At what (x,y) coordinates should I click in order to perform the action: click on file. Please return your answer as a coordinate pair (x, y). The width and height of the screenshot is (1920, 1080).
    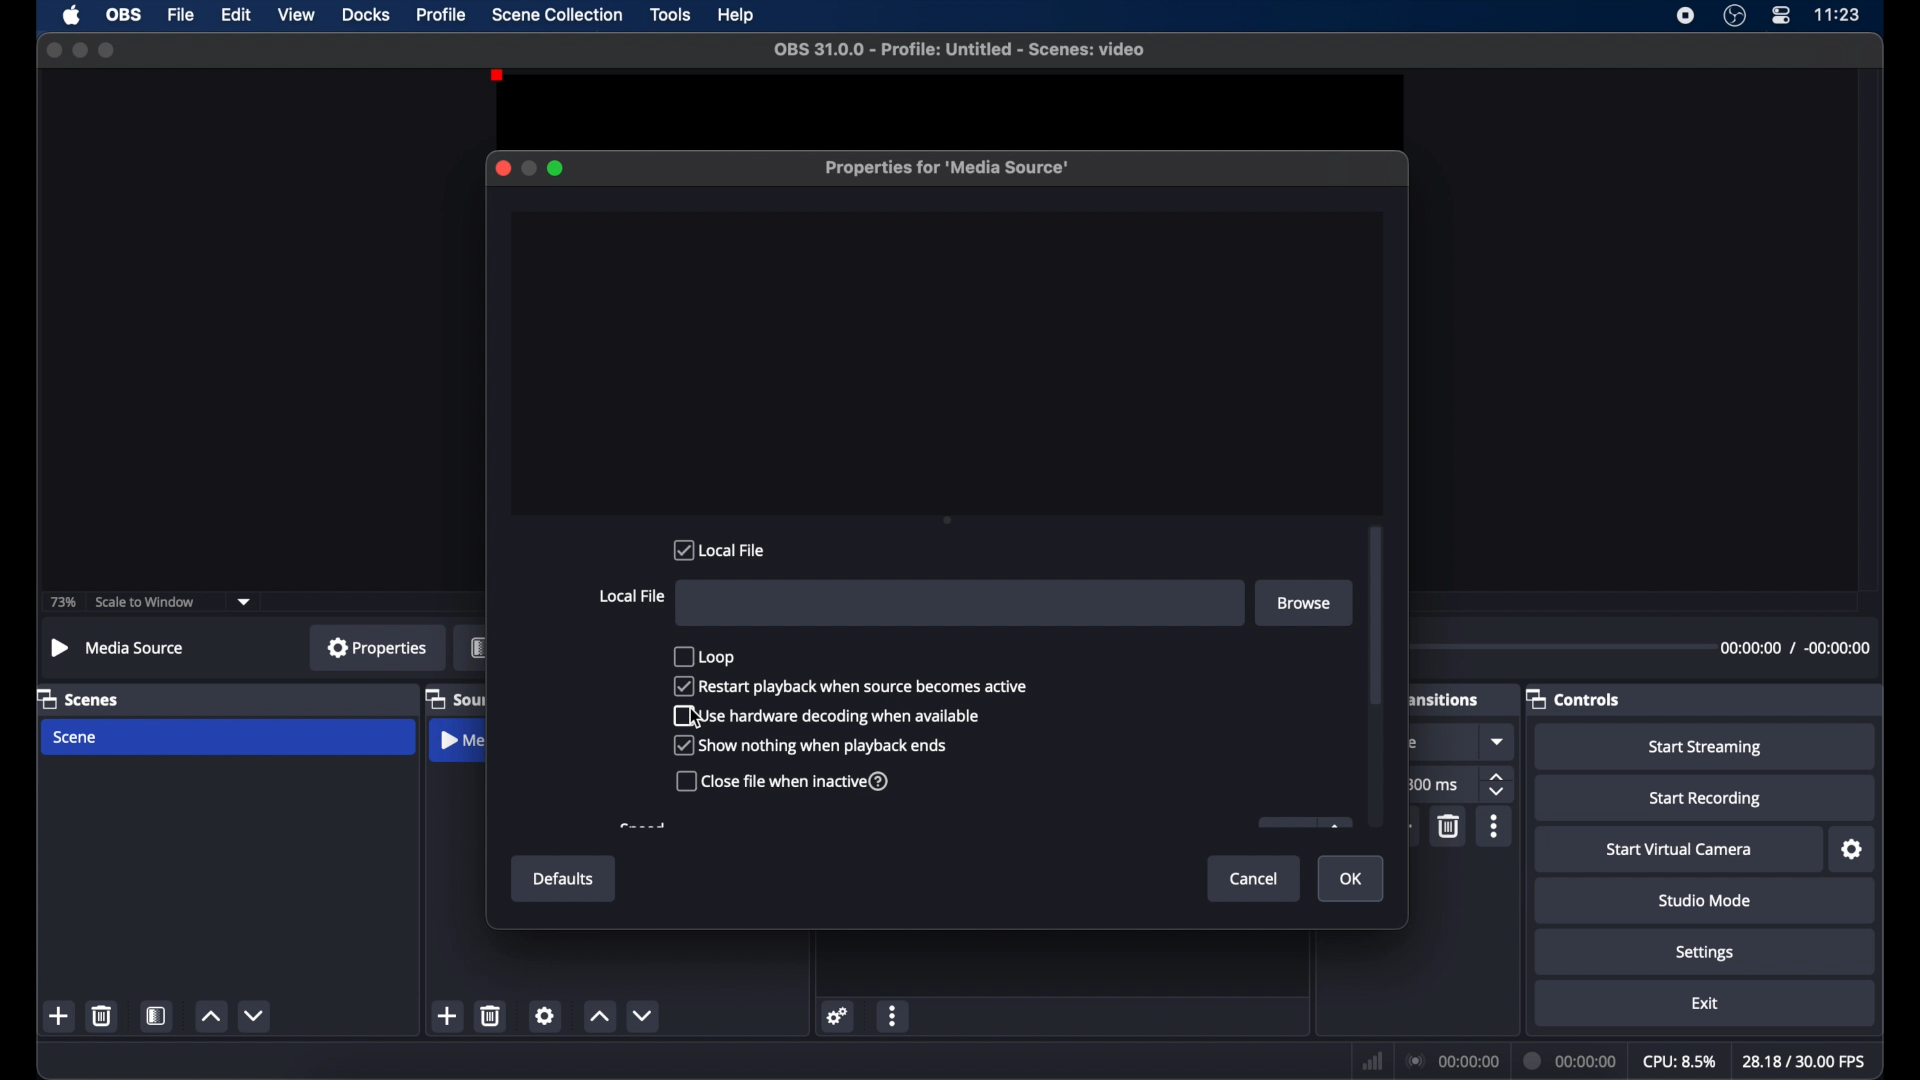
    Looking at the image, I should click on (181, 16).